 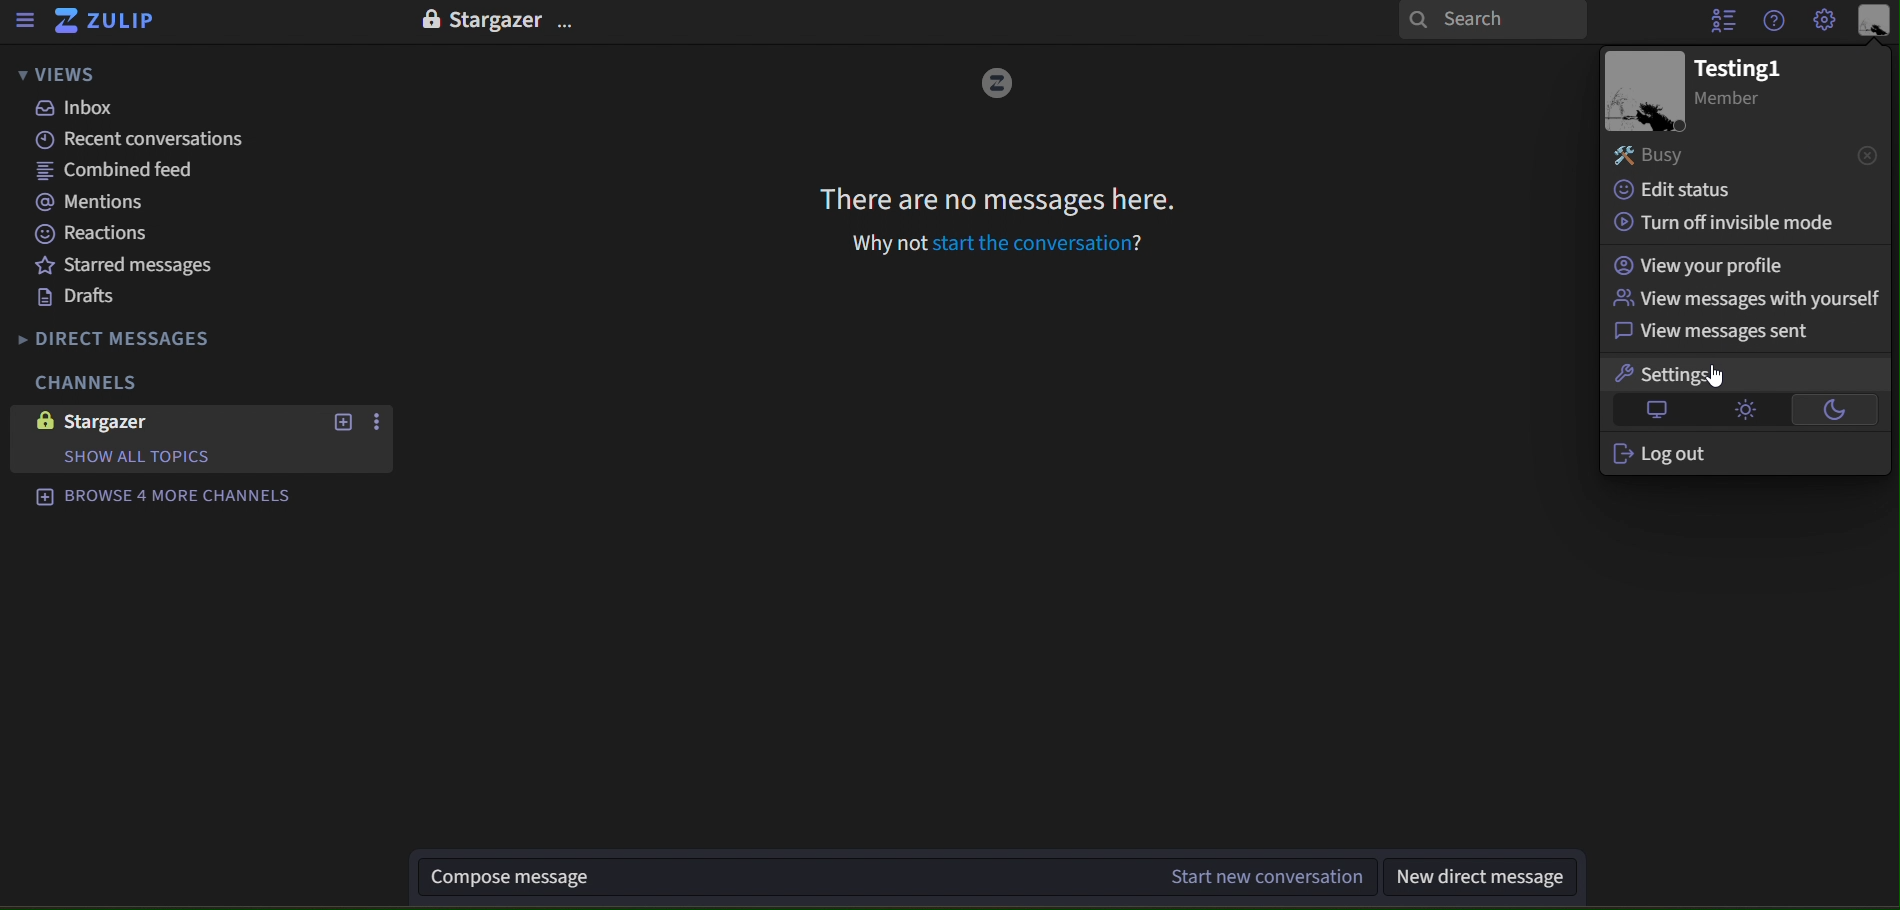 What do you see at coordinates (1776, 20) in the screenshot?
I see `help` at bounding box center [1776, 20].